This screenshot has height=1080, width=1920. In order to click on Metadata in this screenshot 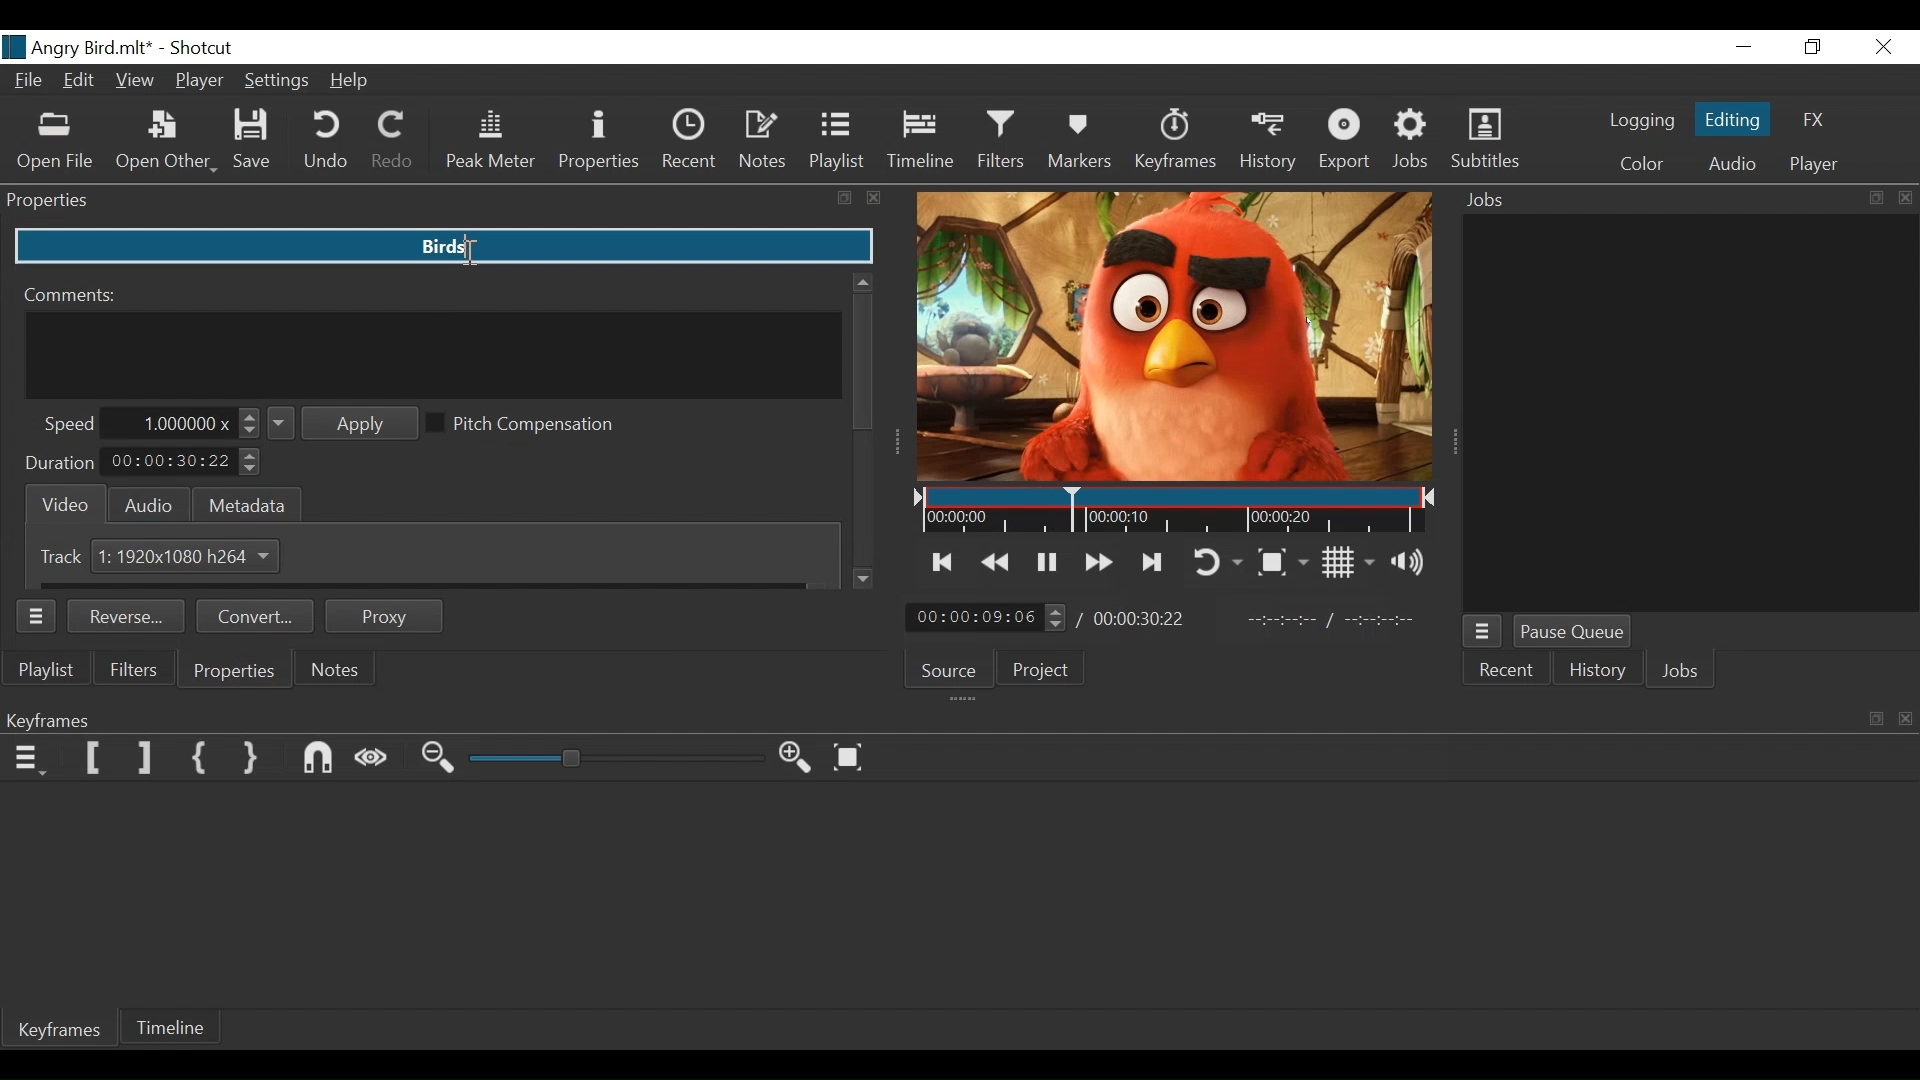, I will do `click(248, 503)`.